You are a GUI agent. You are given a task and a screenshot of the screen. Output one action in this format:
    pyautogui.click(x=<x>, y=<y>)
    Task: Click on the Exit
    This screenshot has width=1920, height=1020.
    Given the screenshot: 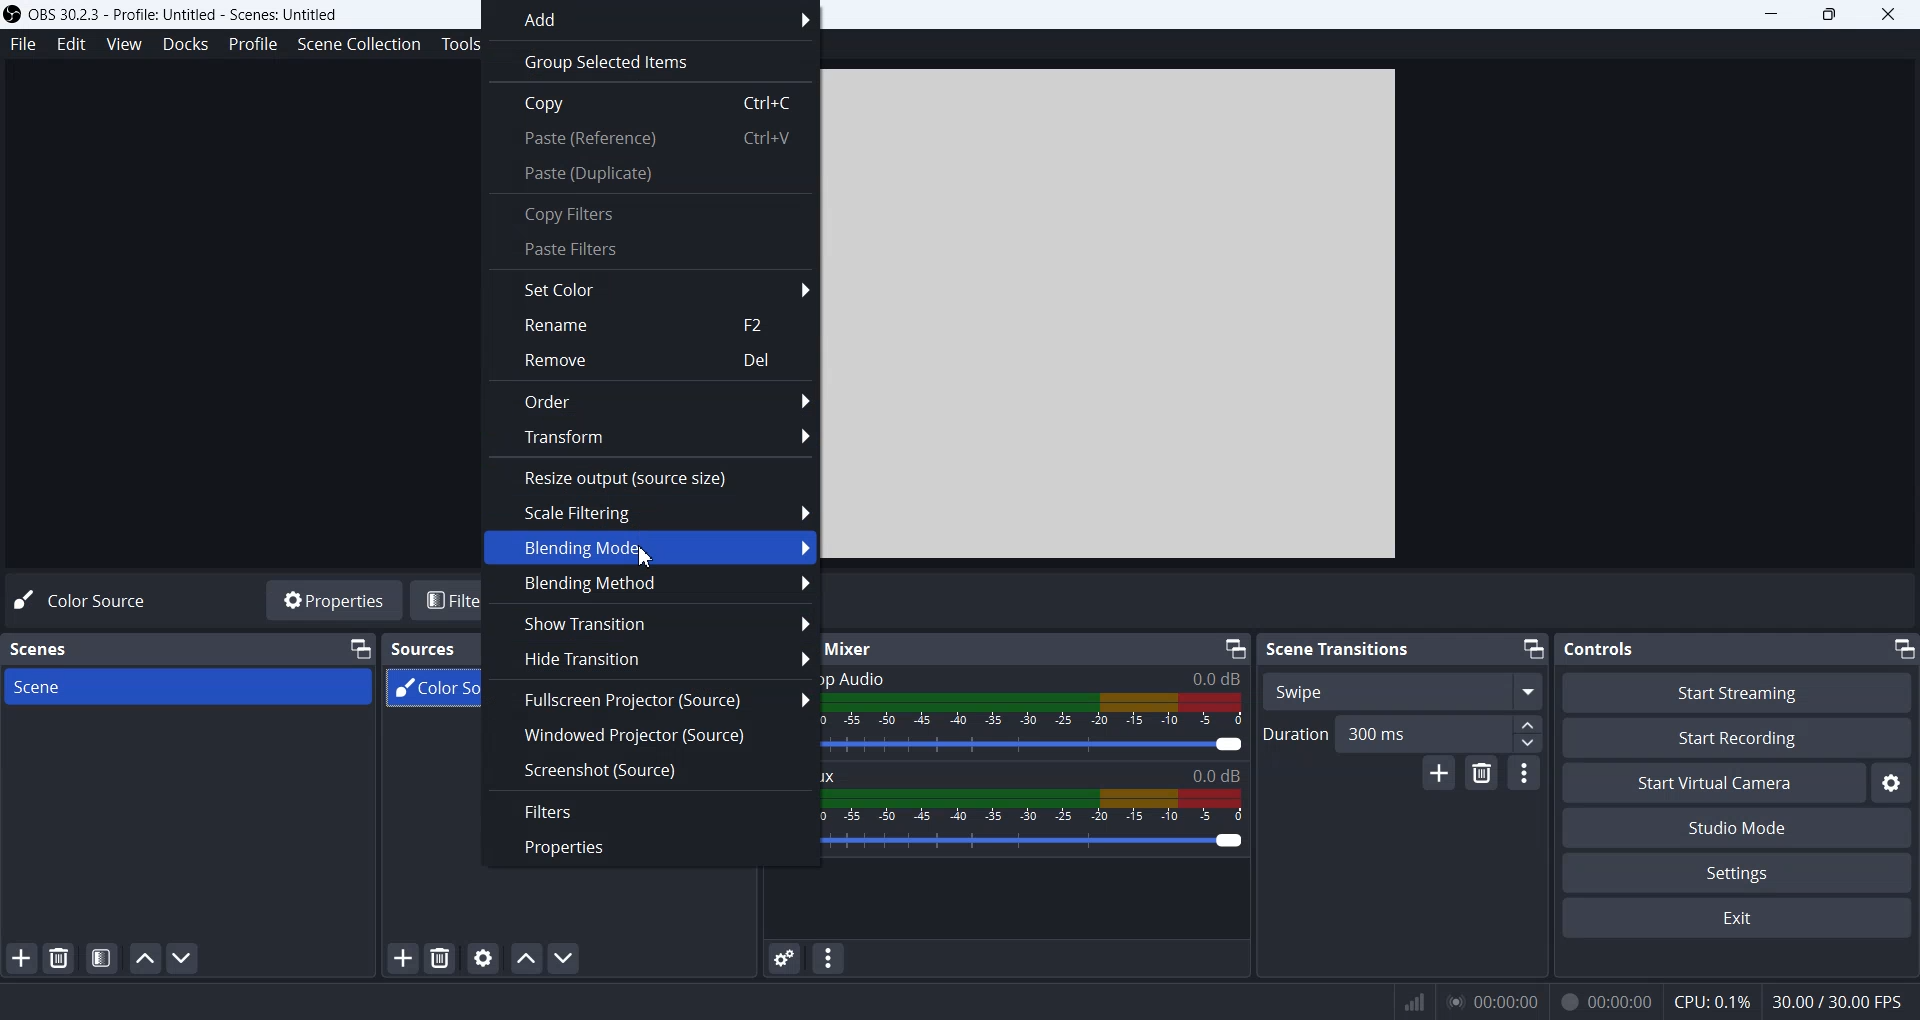 What is the action you would take?
    pyautogui.click(x=1738, y=920)
    